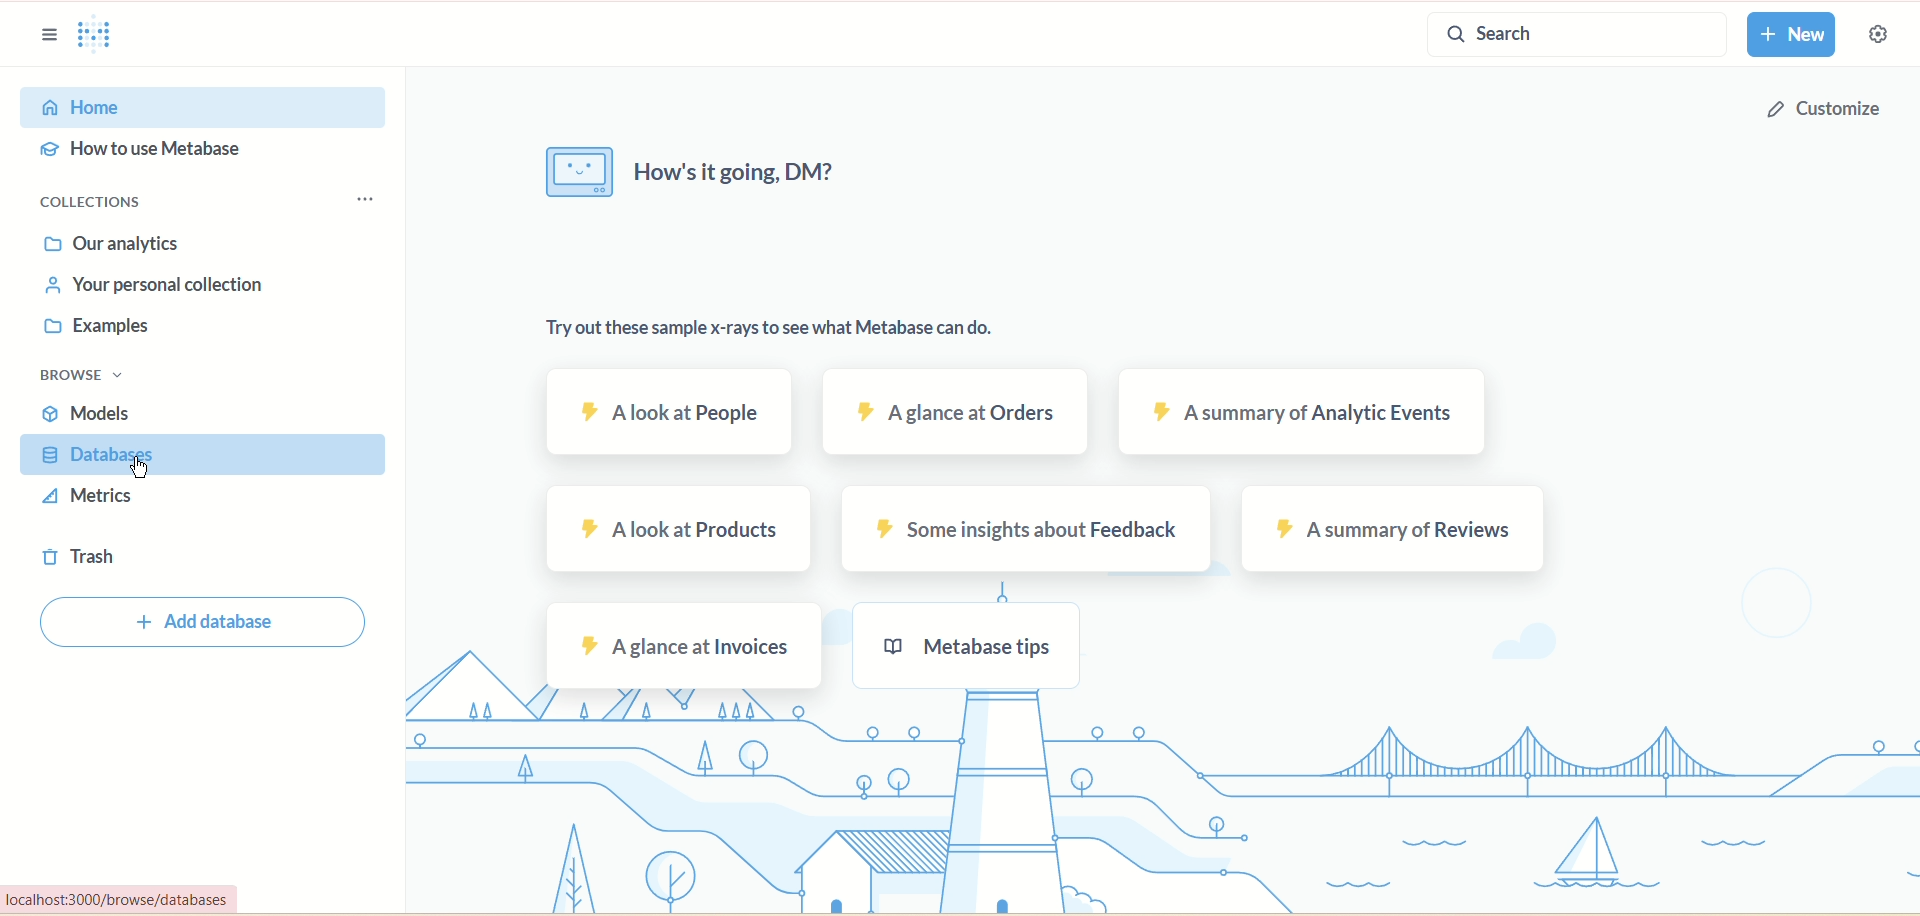 This screenshot has width=1920, height=916. What do you see at coordinates (757, 183) in the screenshot?
I see `how's it going, DM?` at bounding box center [757, 183].